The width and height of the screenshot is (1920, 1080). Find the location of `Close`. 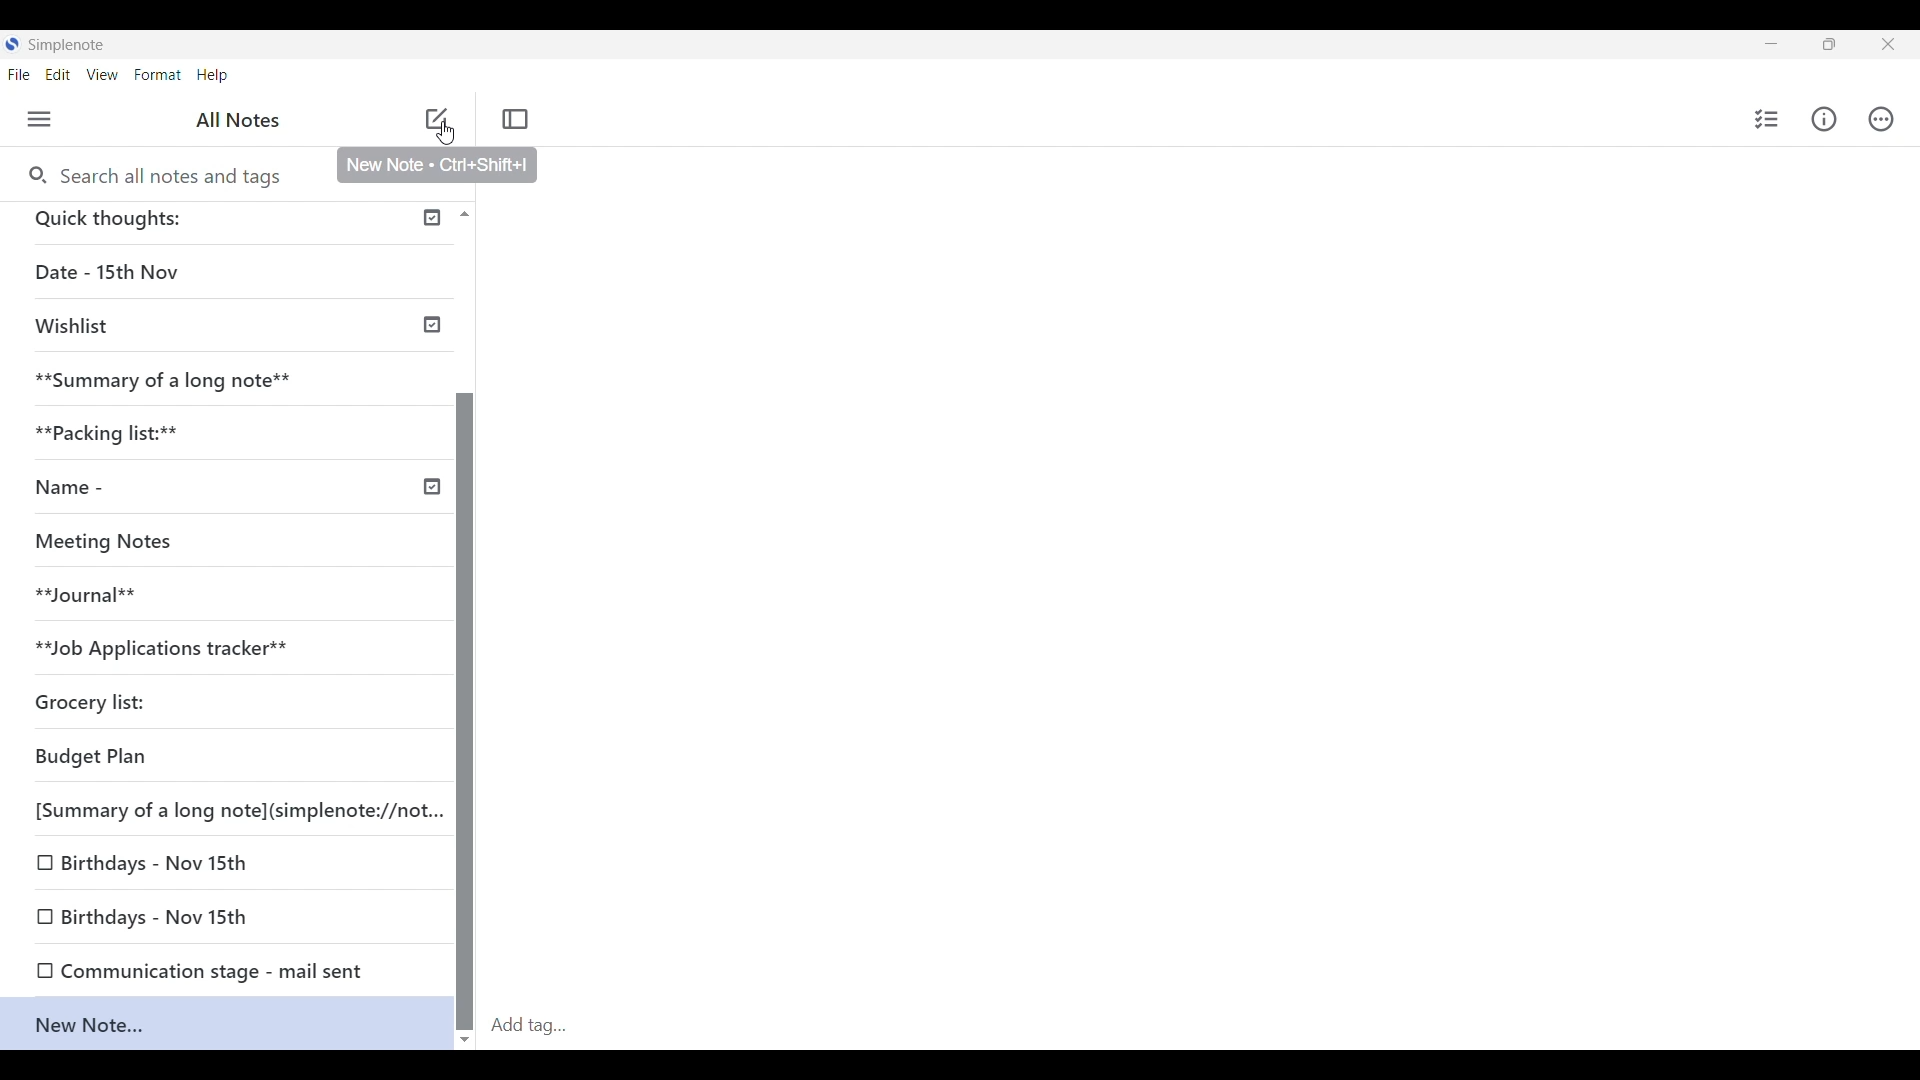

Close is located at coordinates (1889, 45).